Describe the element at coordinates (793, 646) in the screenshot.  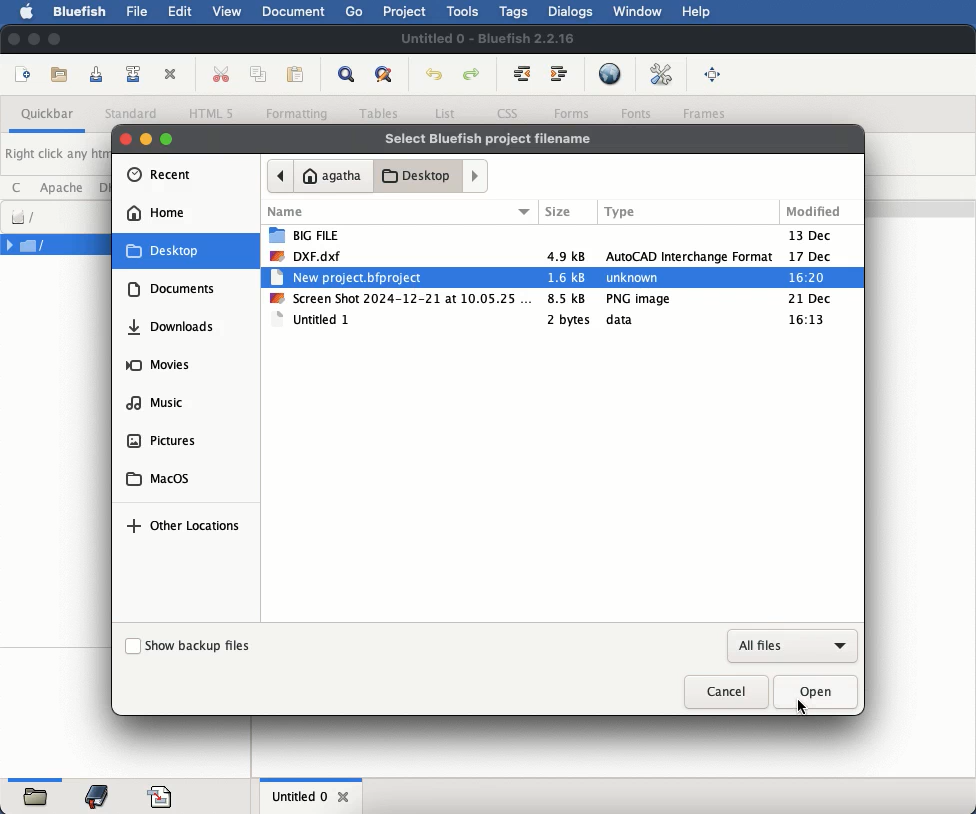
I see `all files` at that location.